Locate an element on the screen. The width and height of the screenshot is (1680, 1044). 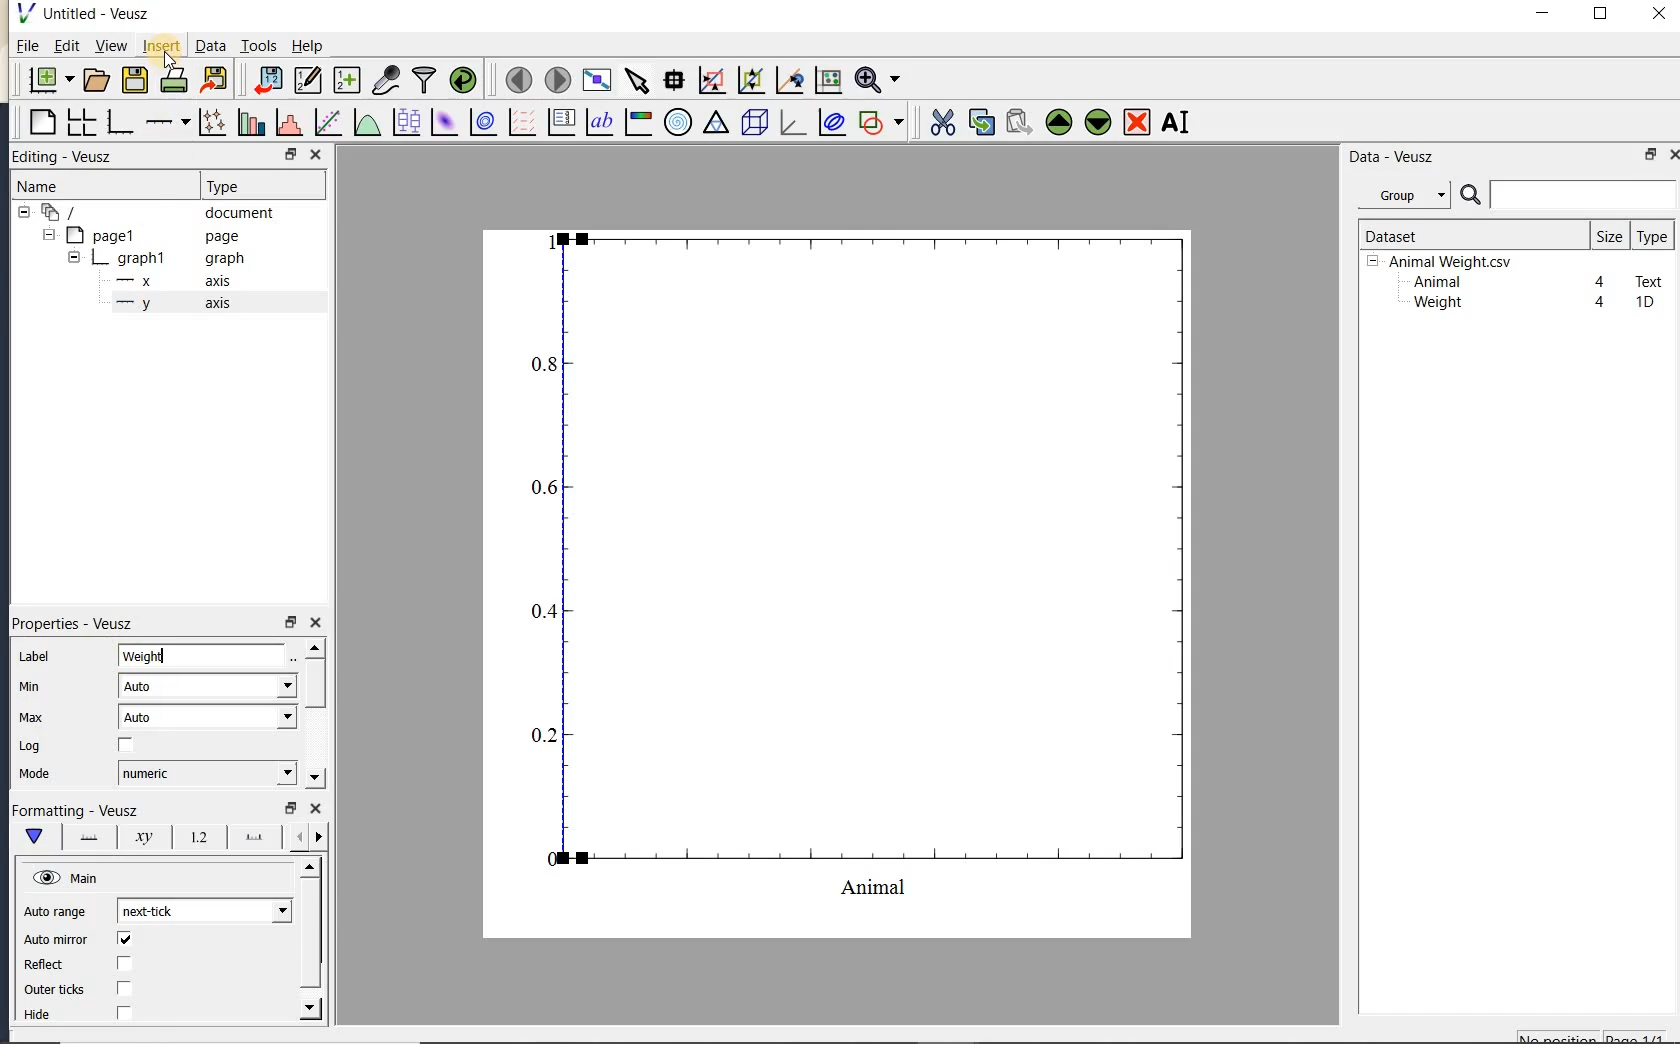
Auto is located at coordinates (208, 717).